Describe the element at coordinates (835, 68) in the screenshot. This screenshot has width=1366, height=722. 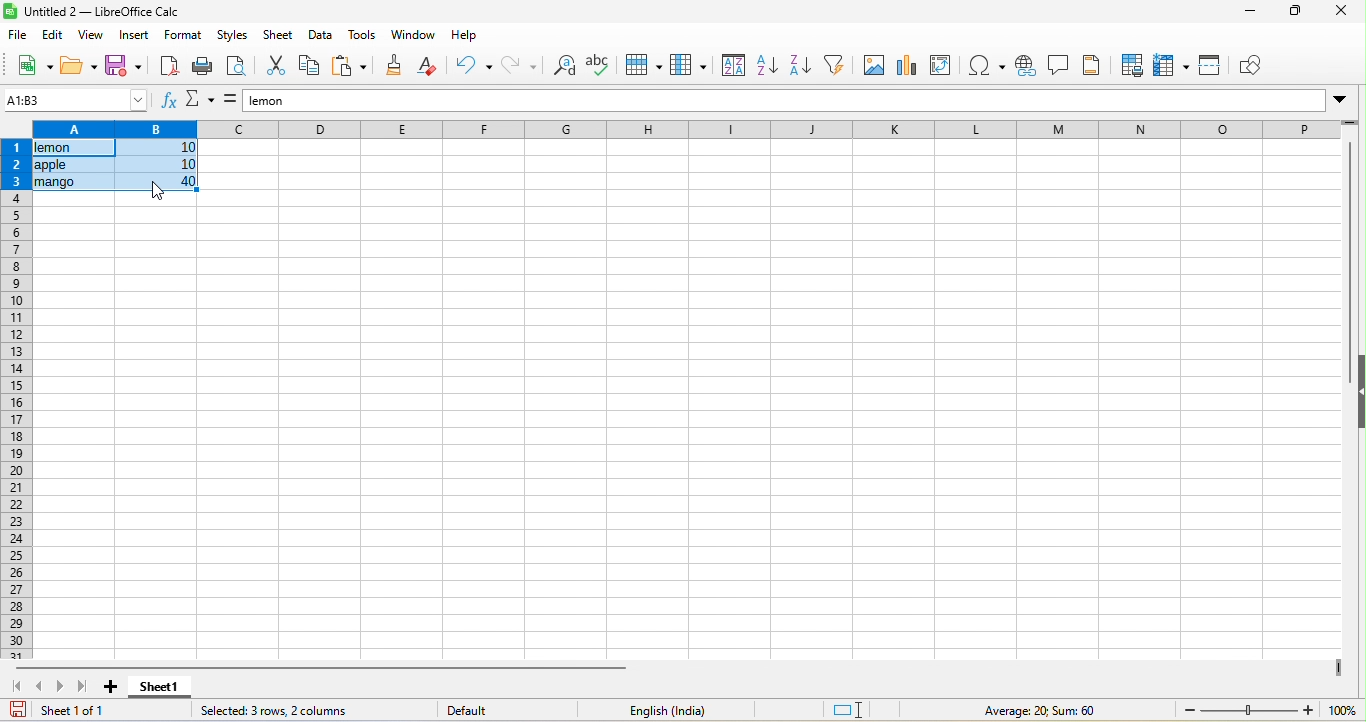
I see `auto filter` at that location.